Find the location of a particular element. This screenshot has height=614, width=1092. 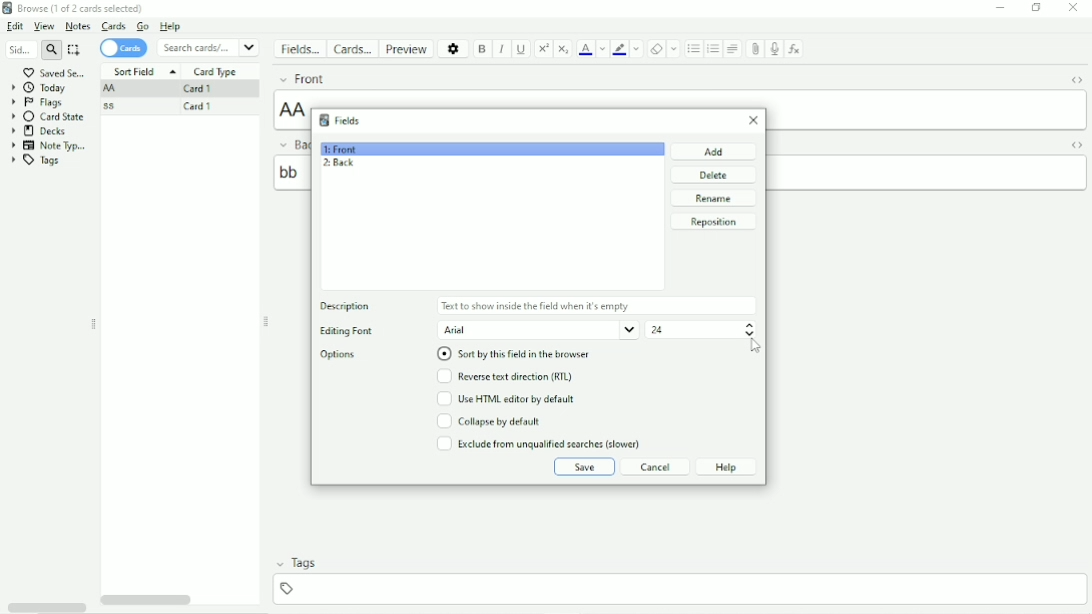

Delete is located at coordinates (713, 175).